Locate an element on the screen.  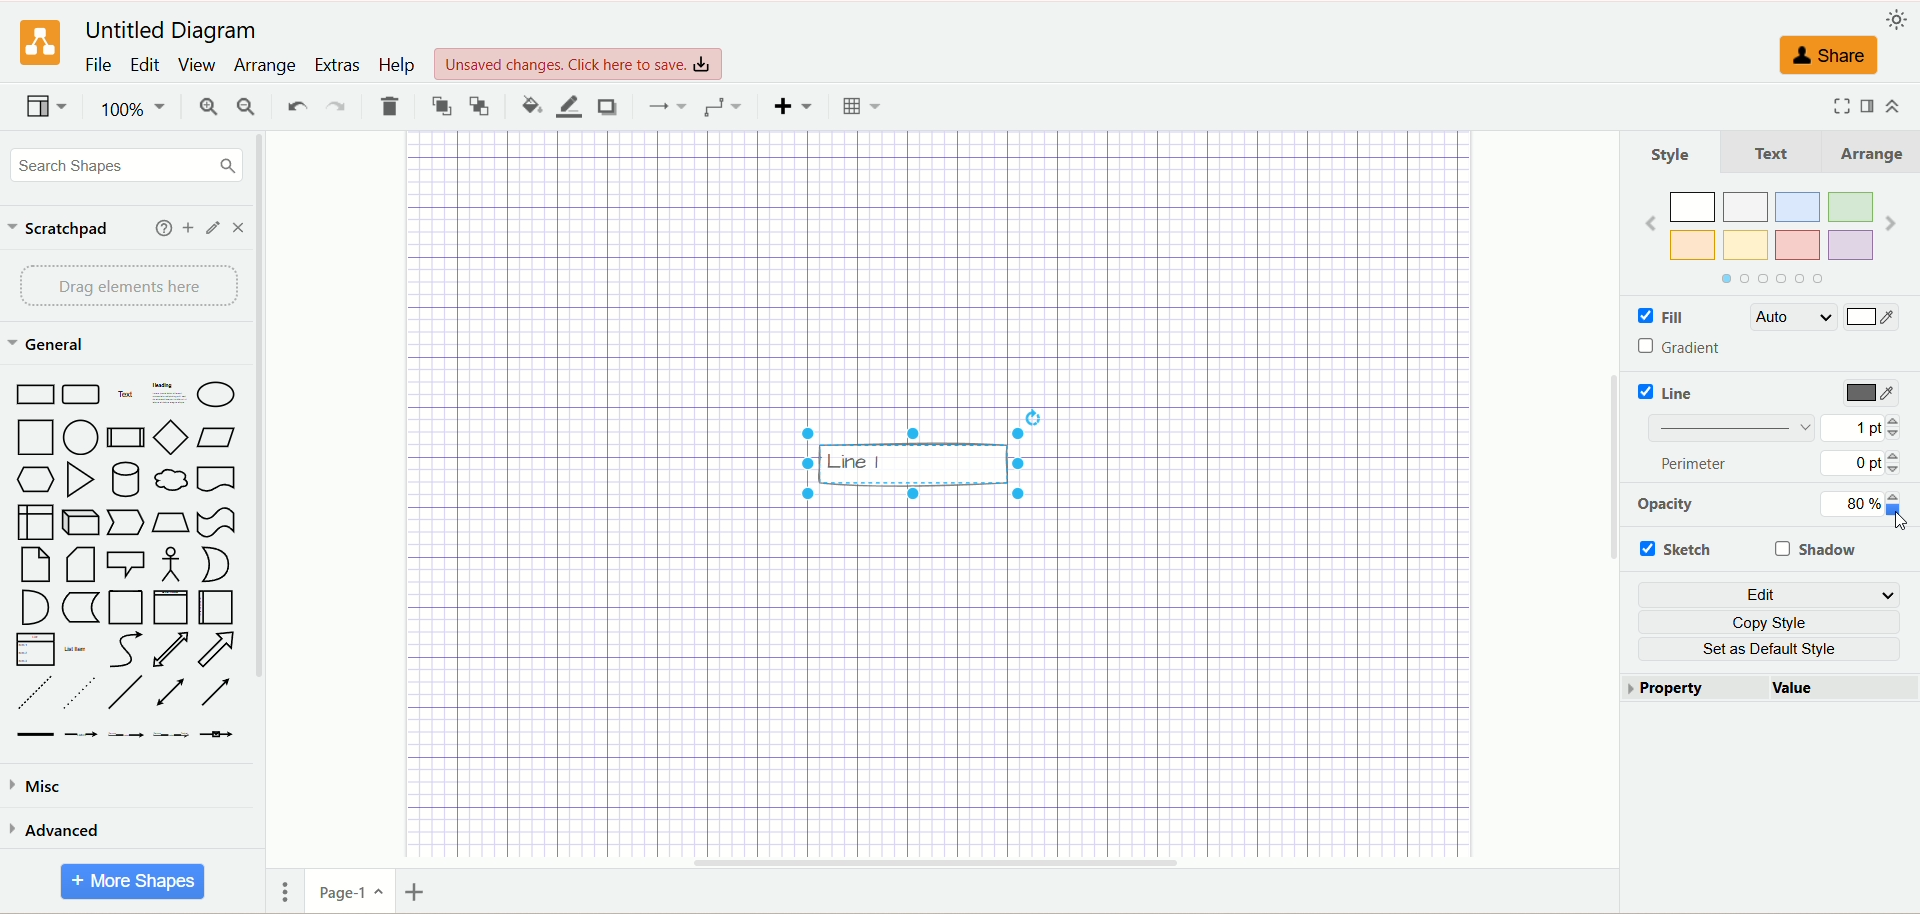
Rectangle is located at coordinates (33, 395).